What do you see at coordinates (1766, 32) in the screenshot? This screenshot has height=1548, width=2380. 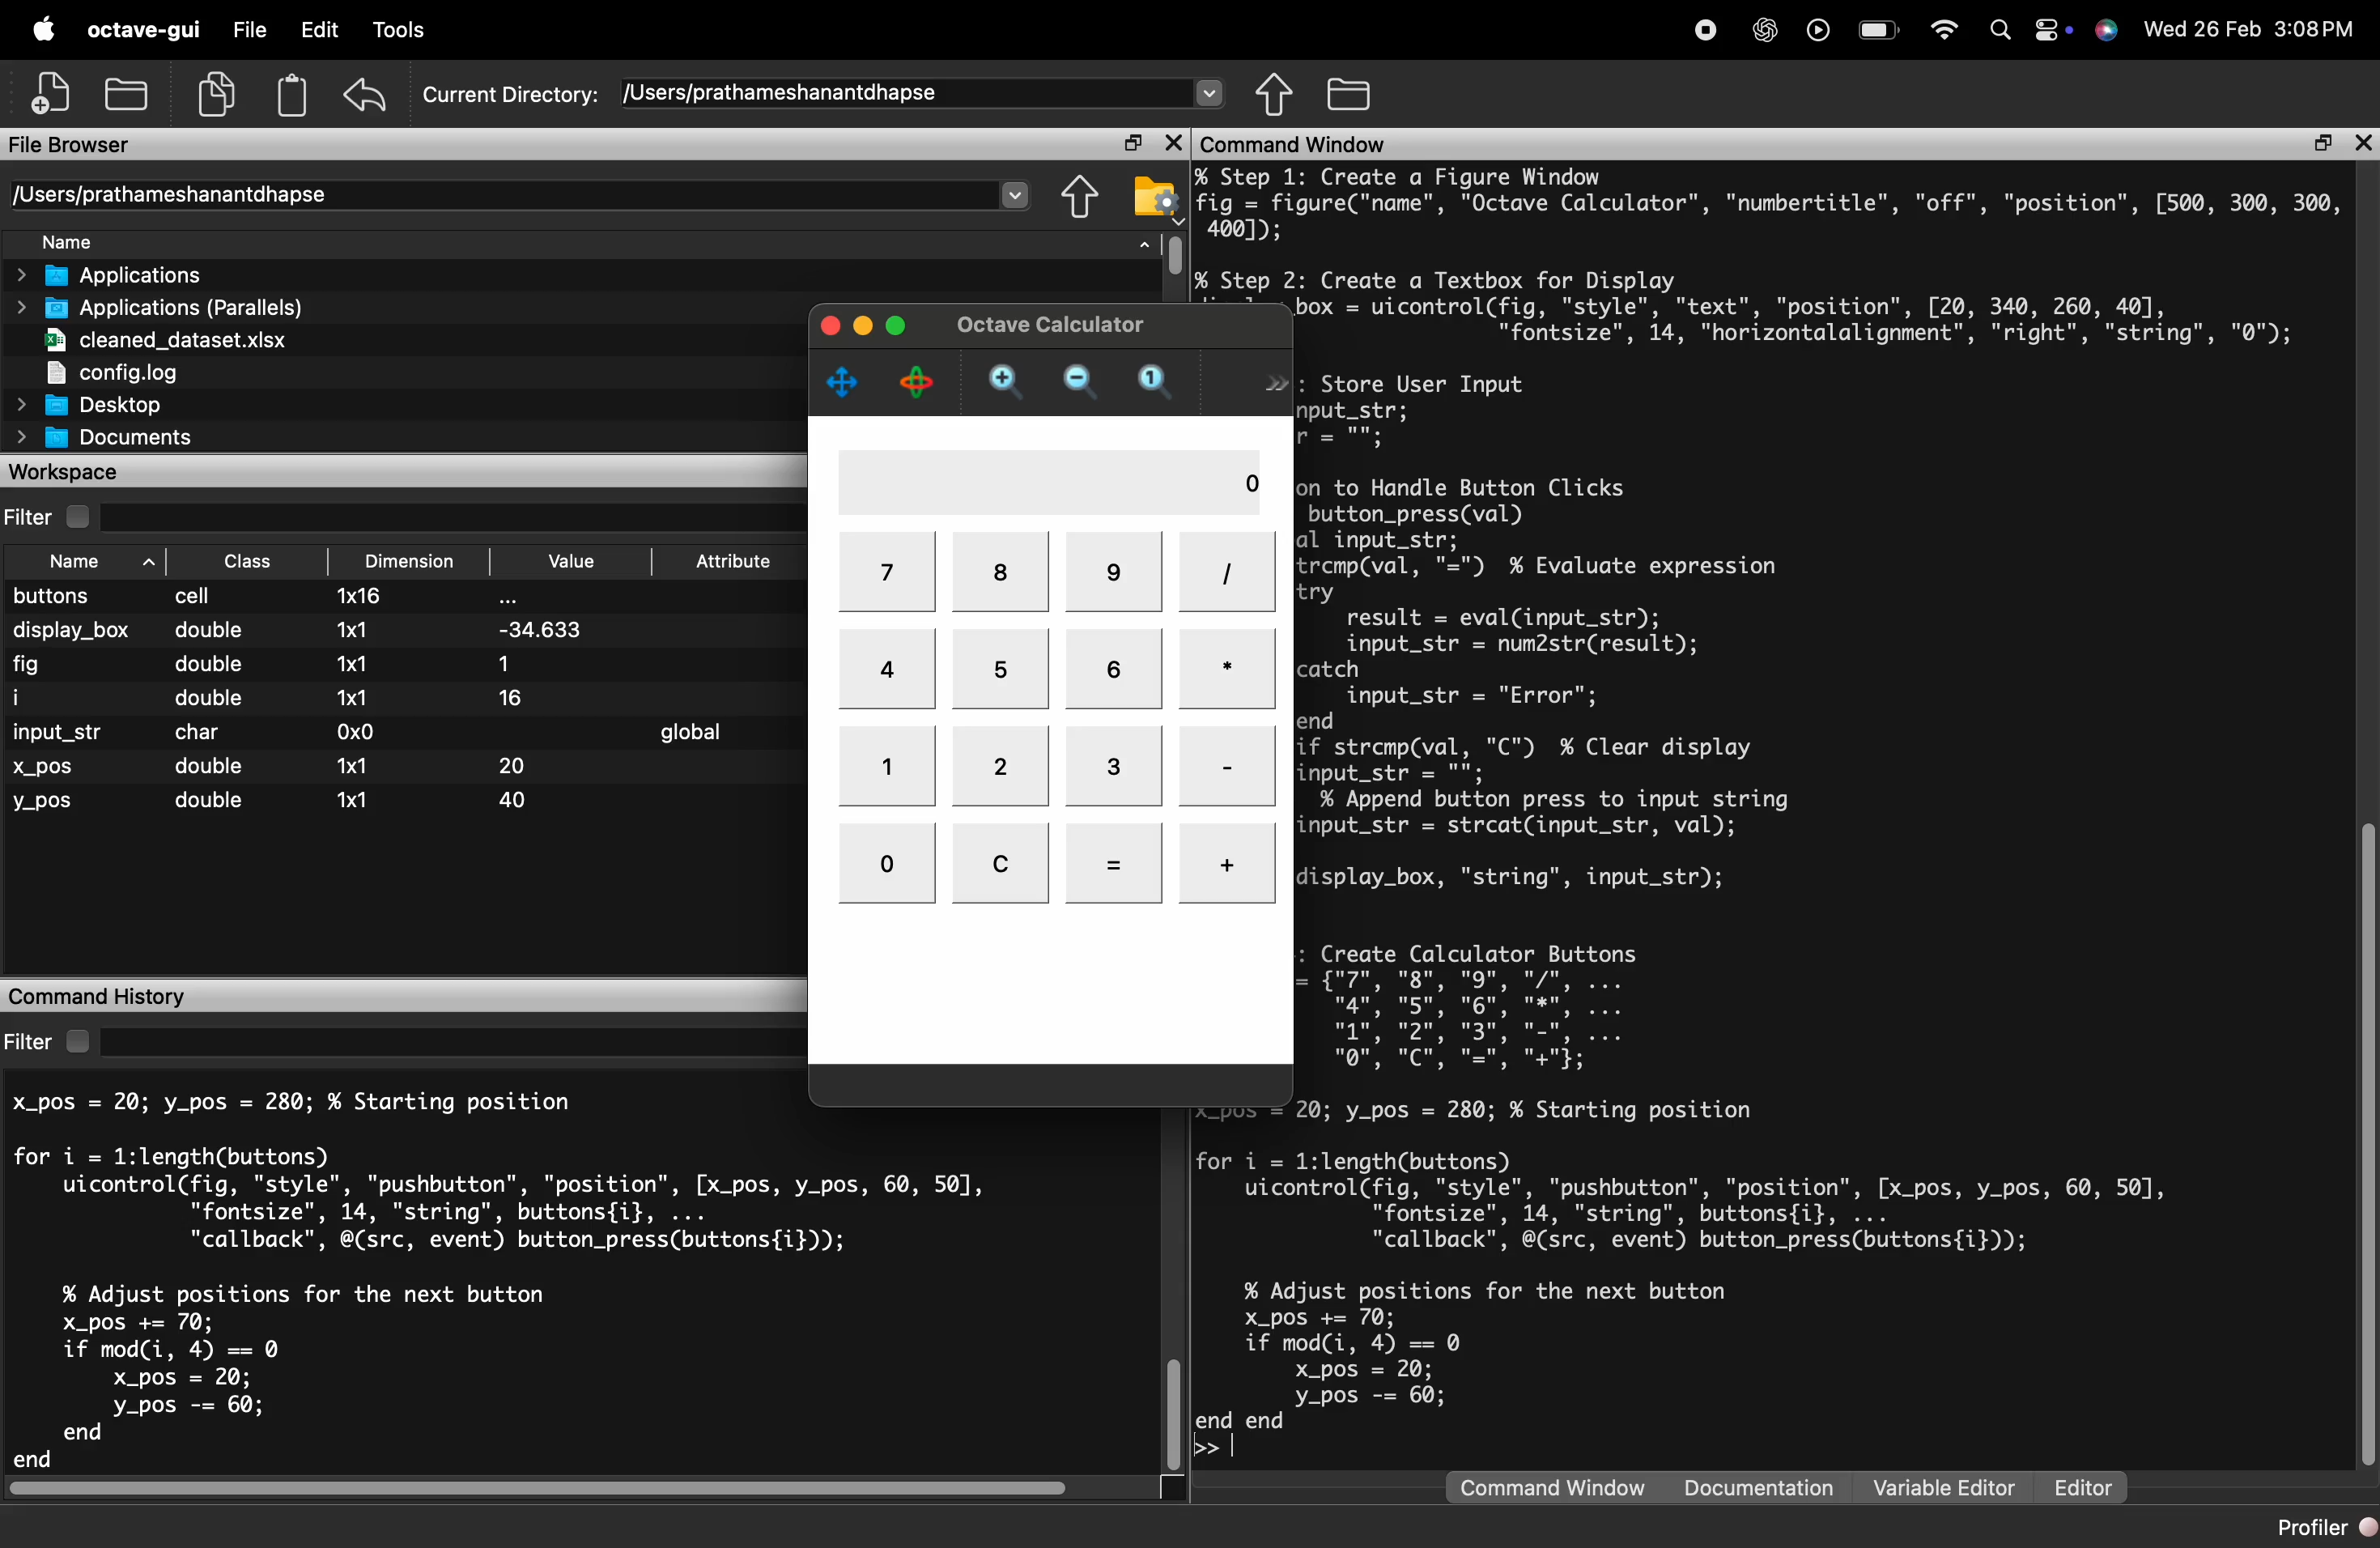 I see `chat gpt` at bounding box center [1766, 32].